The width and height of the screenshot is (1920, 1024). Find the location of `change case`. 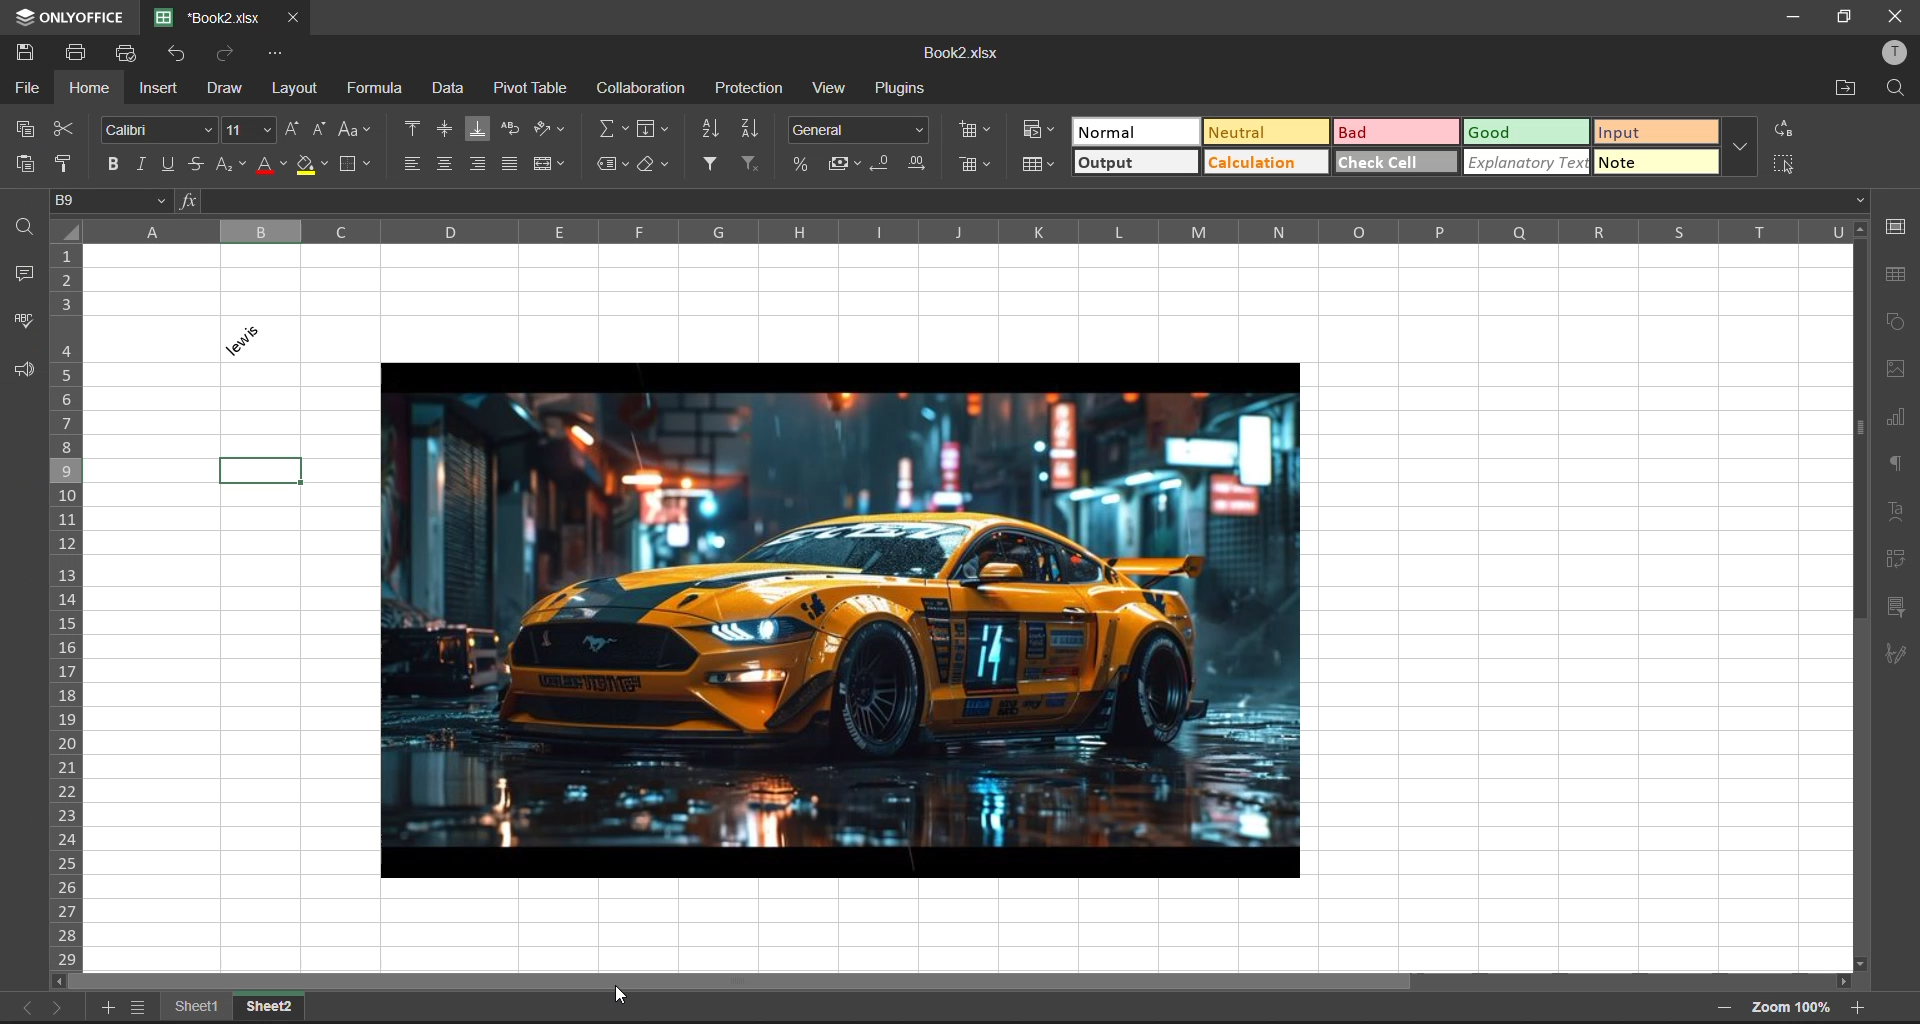

change case is located at coordinates (358, 133).